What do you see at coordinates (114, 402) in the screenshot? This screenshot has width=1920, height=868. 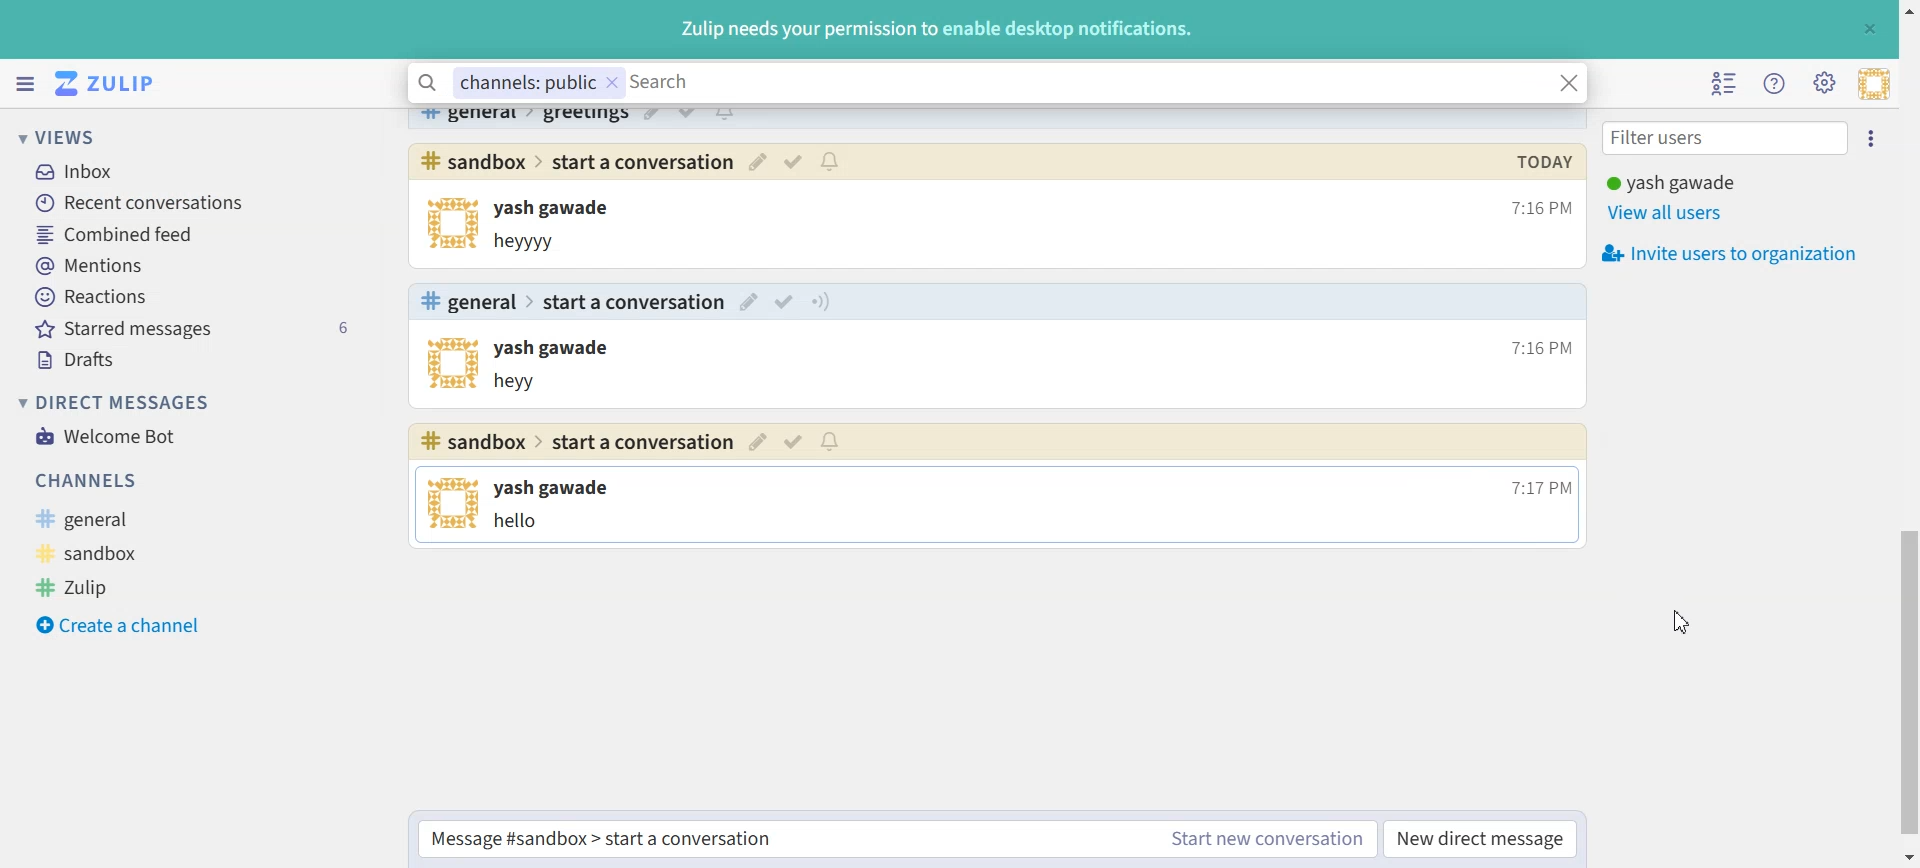 I see `Direct Messages` at bounding box center [114, 402].